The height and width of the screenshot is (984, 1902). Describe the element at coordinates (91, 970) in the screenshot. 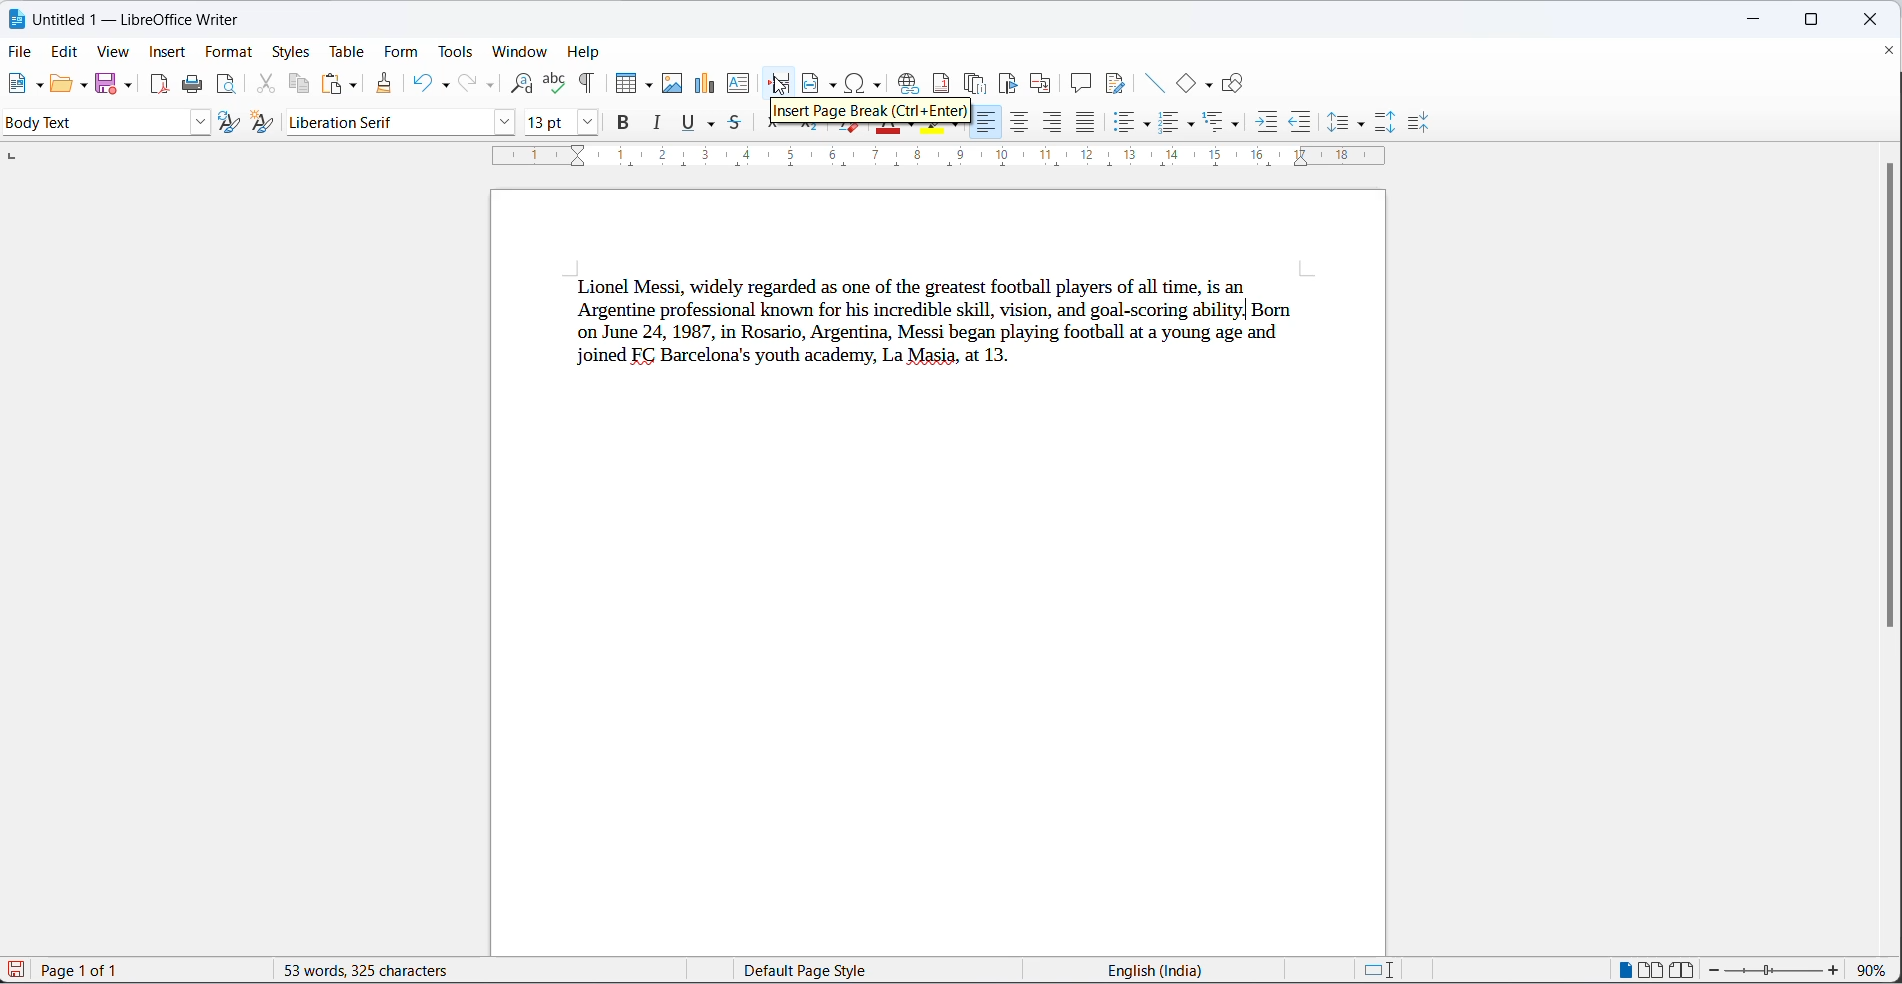

I see `current page` at that location.